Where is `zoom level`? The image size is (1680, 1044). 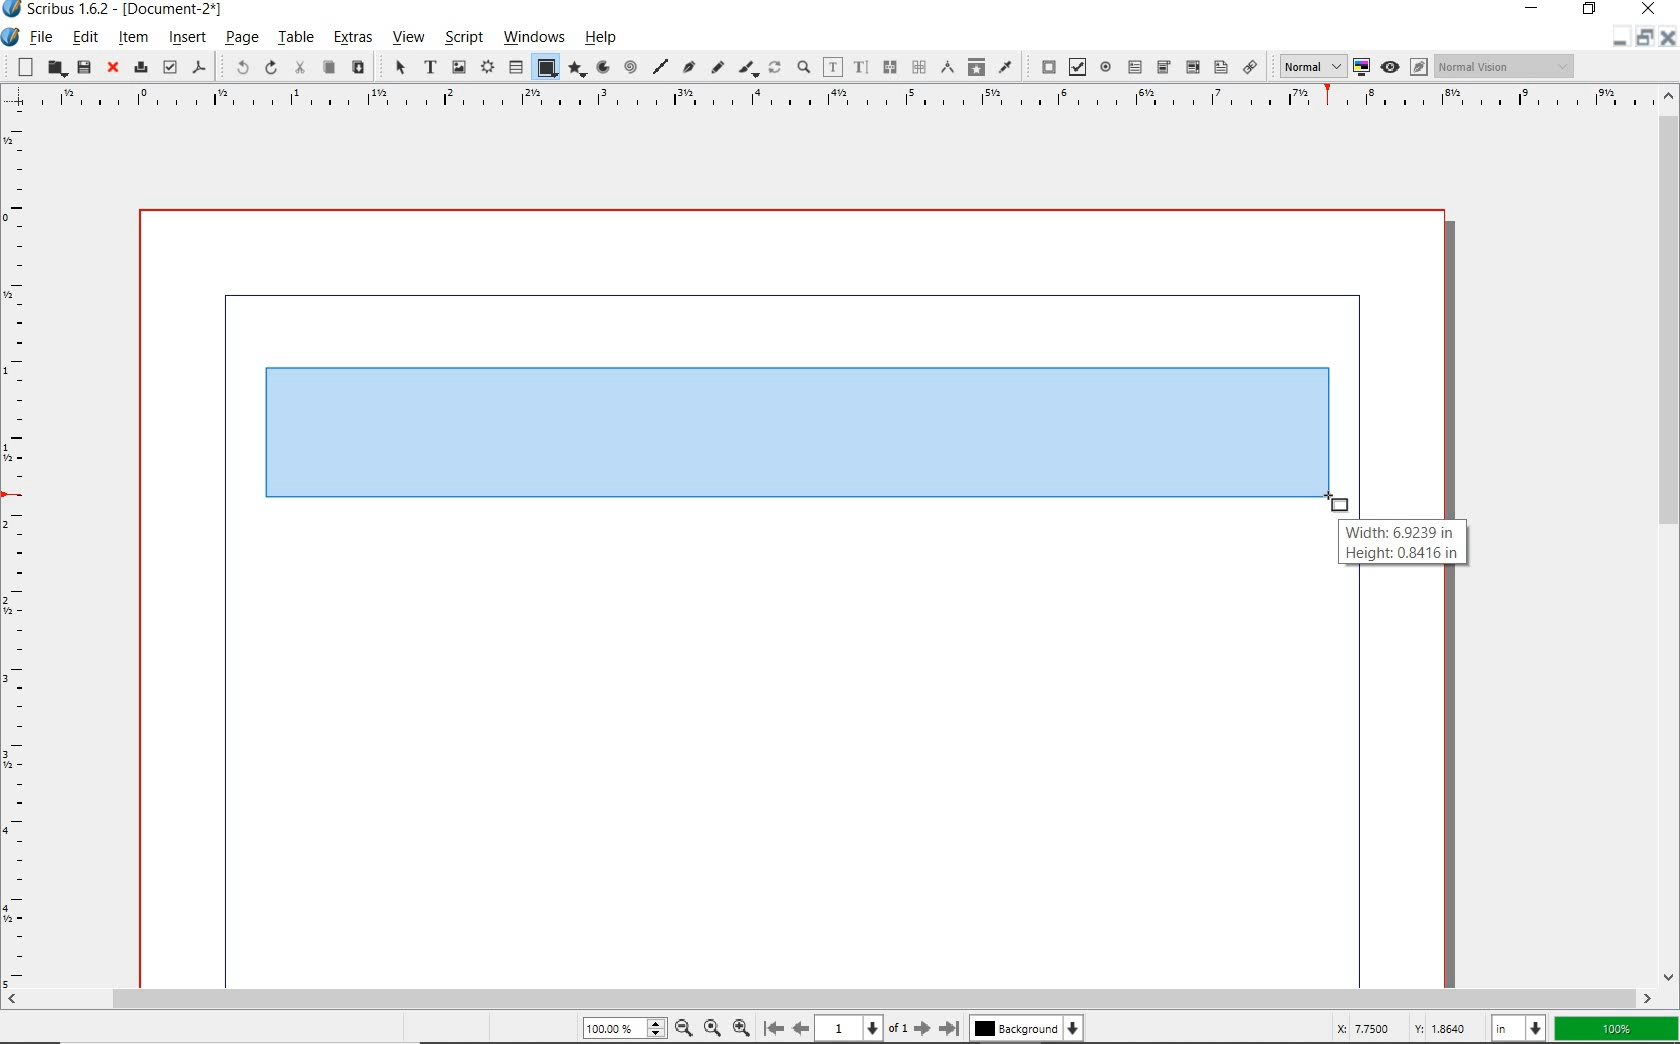 zoom level is located at coordinates (622, 1028).